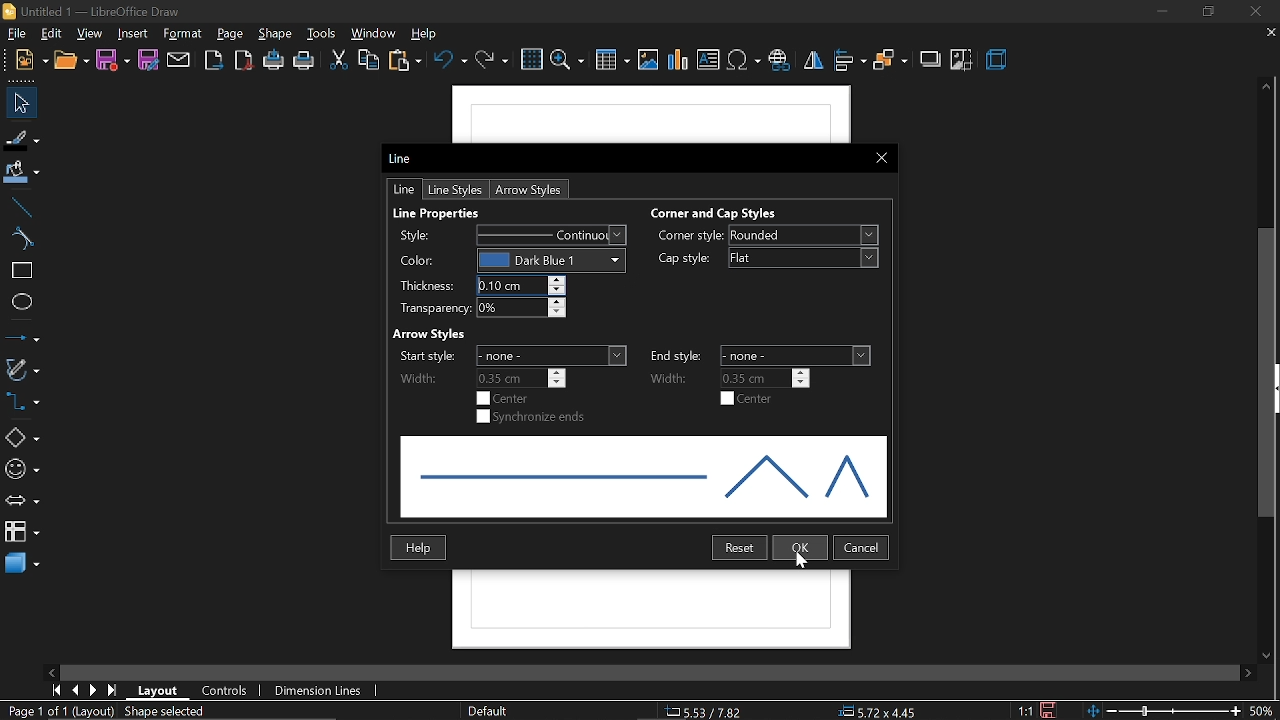 This screenshot has height=720, width=1280. Describe the element at coordinates (745, 61) in the screenshot. I see `insert symbol` at that location.